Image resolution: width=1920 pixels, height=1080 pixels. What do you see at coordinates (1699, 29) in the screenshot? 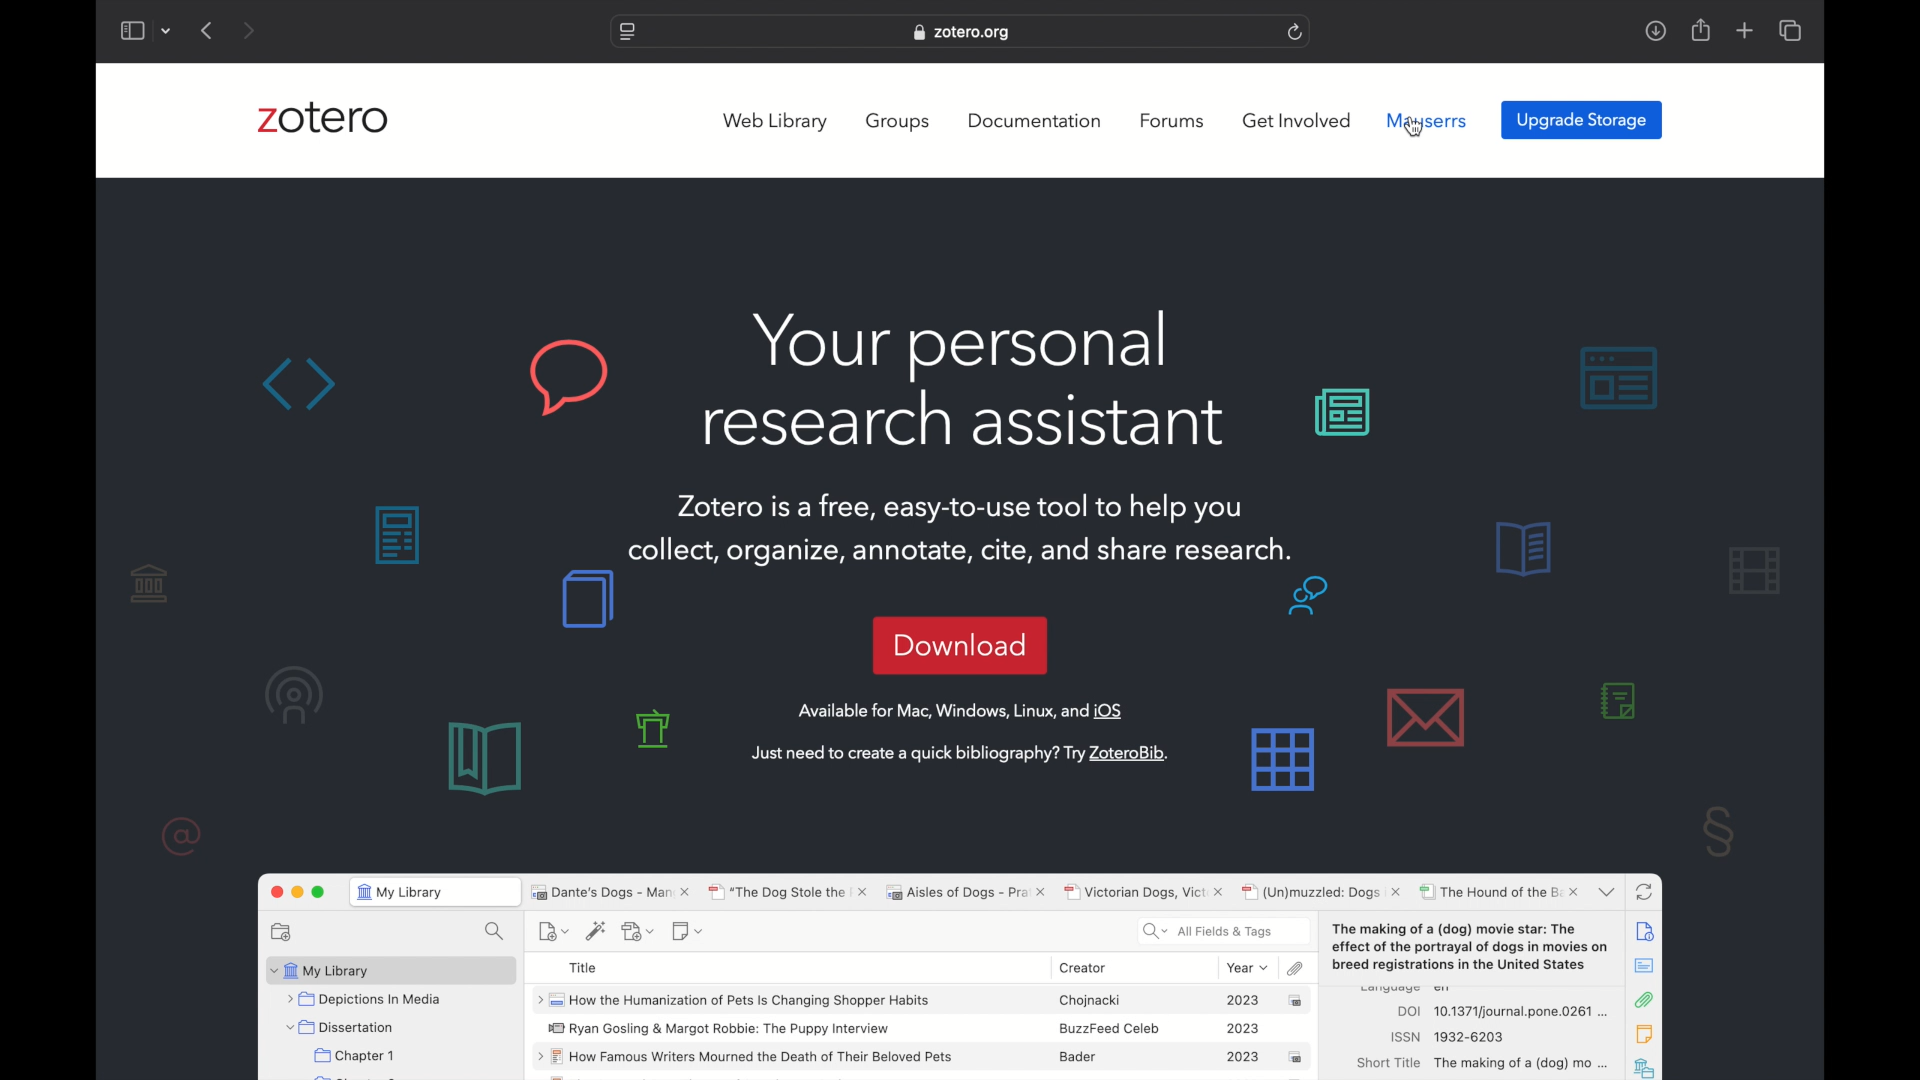
I see `share` at bounding box center [1699, 29].